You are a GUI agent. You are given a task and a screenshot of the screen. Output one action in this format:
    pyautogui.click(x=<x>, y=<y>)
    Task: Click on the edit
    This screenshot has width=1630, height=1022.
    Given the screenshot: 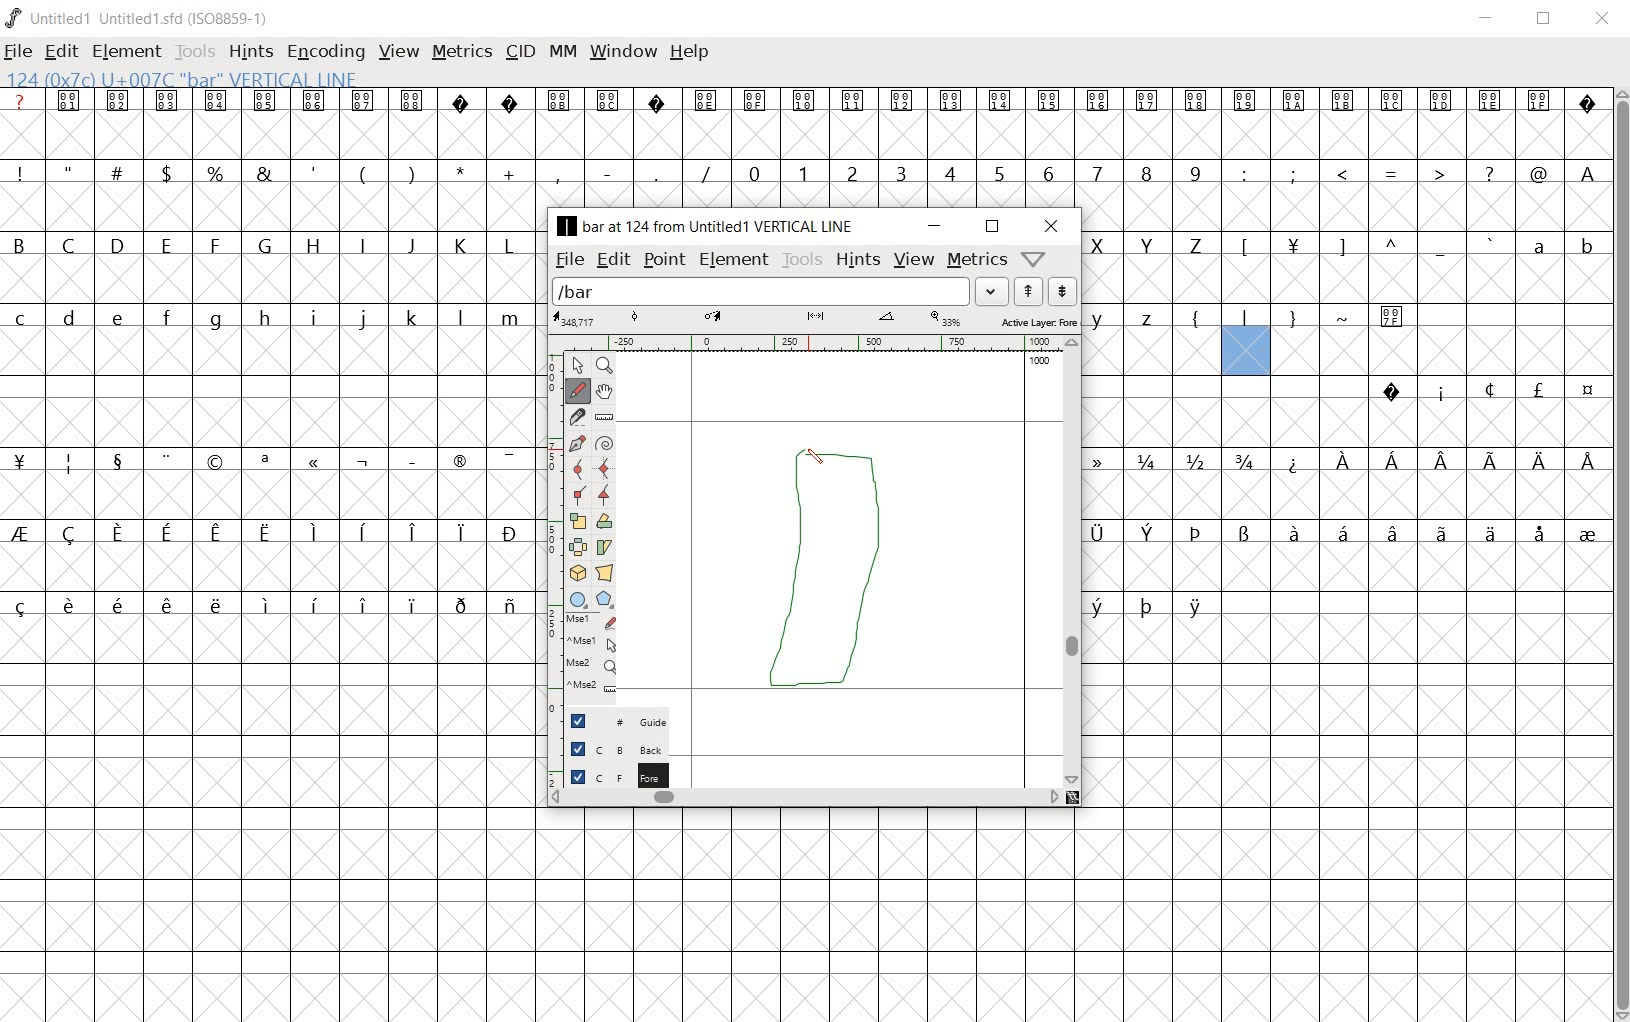 What is the action you would take?
    pyautogui.click(x=611, y=260)
    